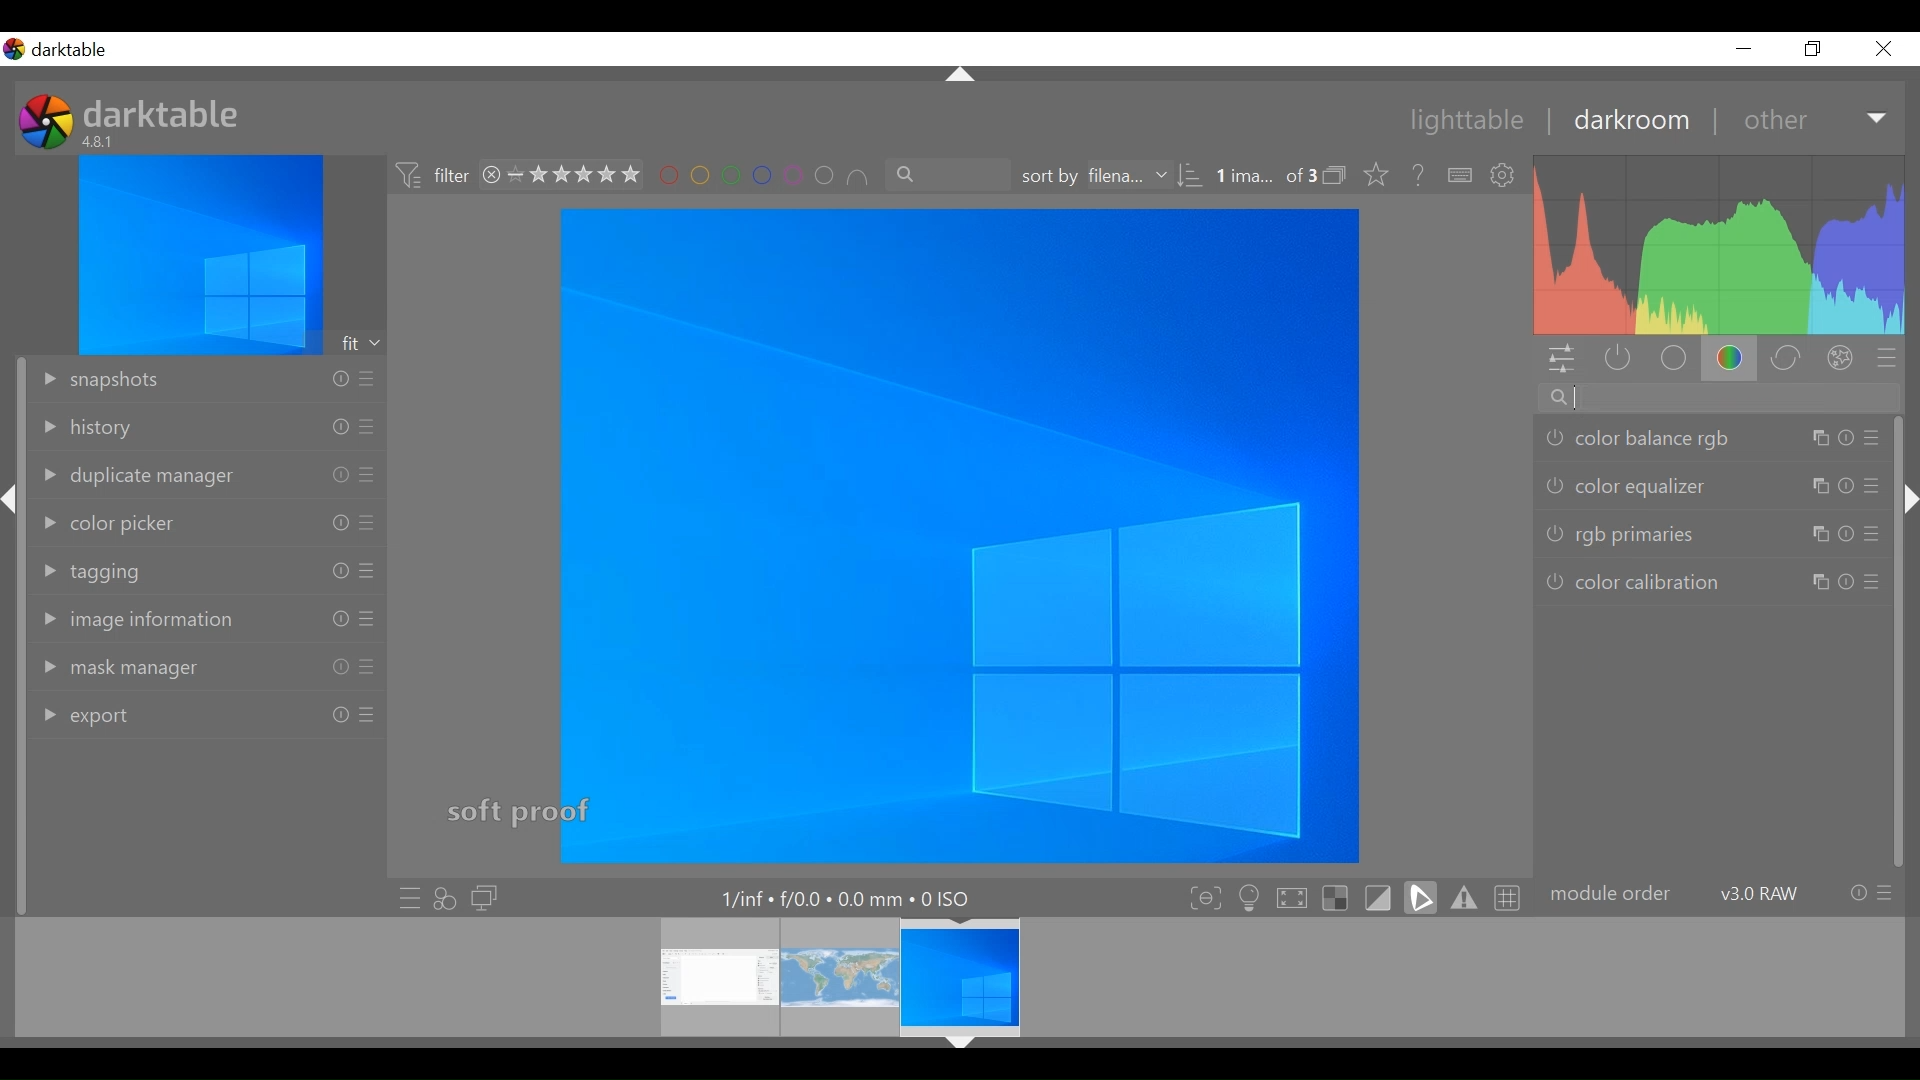  What do you see at coordinates (1201, 897) in the screenshot?
I see `toggle focus-peaking mode` at bounding box center [1201, 897].